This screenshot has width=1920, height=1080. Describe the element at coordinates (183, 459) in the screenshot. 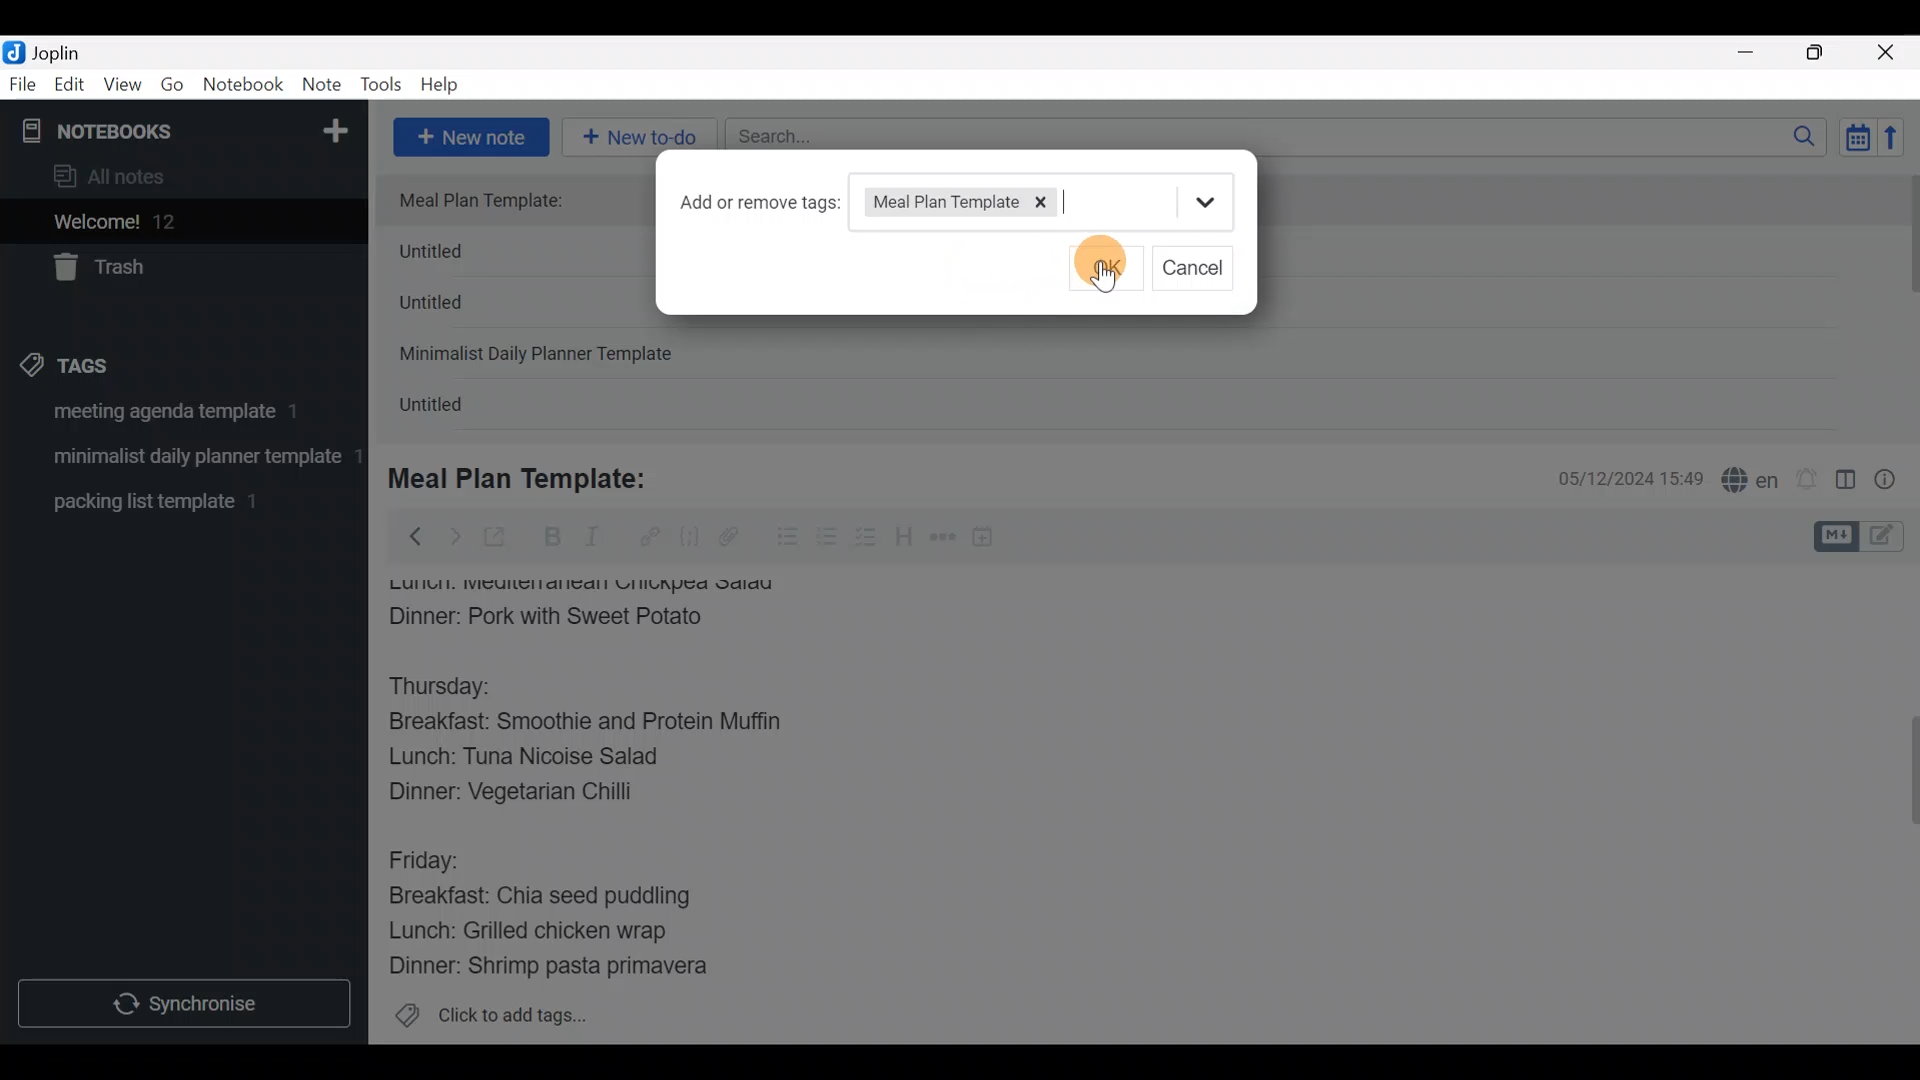

I see `Tag 2` at that location.